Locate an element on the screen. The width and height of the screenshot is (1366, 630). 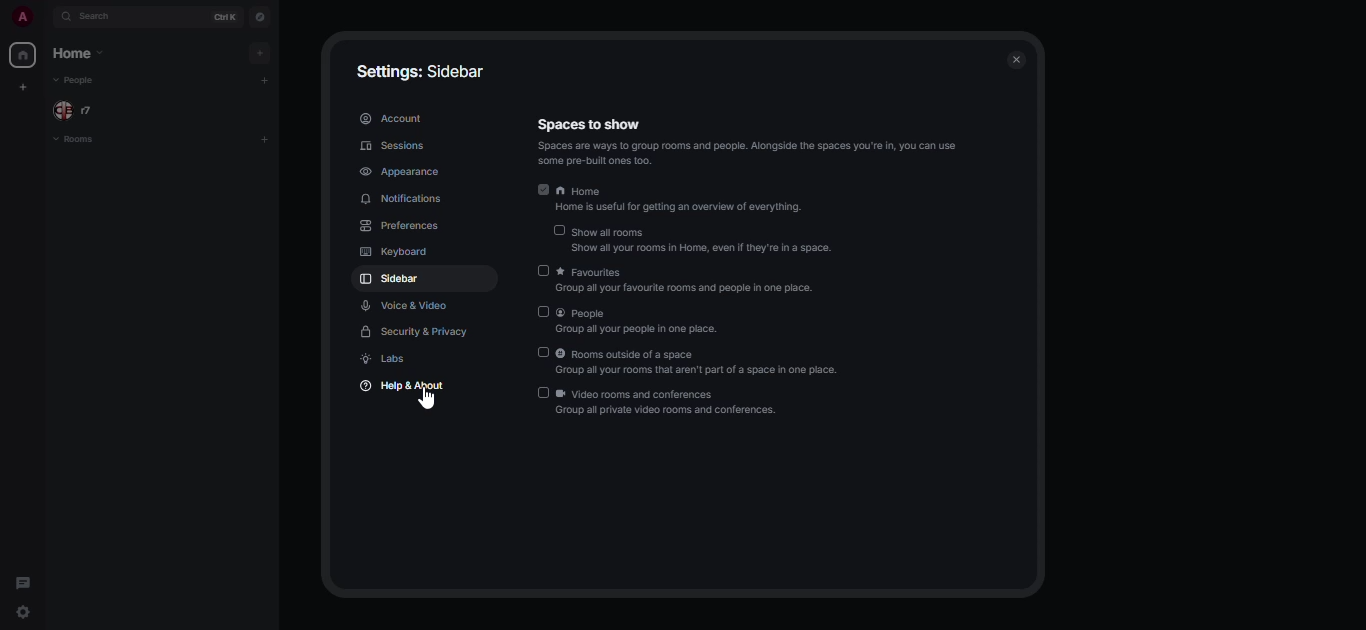
create myspace is located at coordinates (21, 86).